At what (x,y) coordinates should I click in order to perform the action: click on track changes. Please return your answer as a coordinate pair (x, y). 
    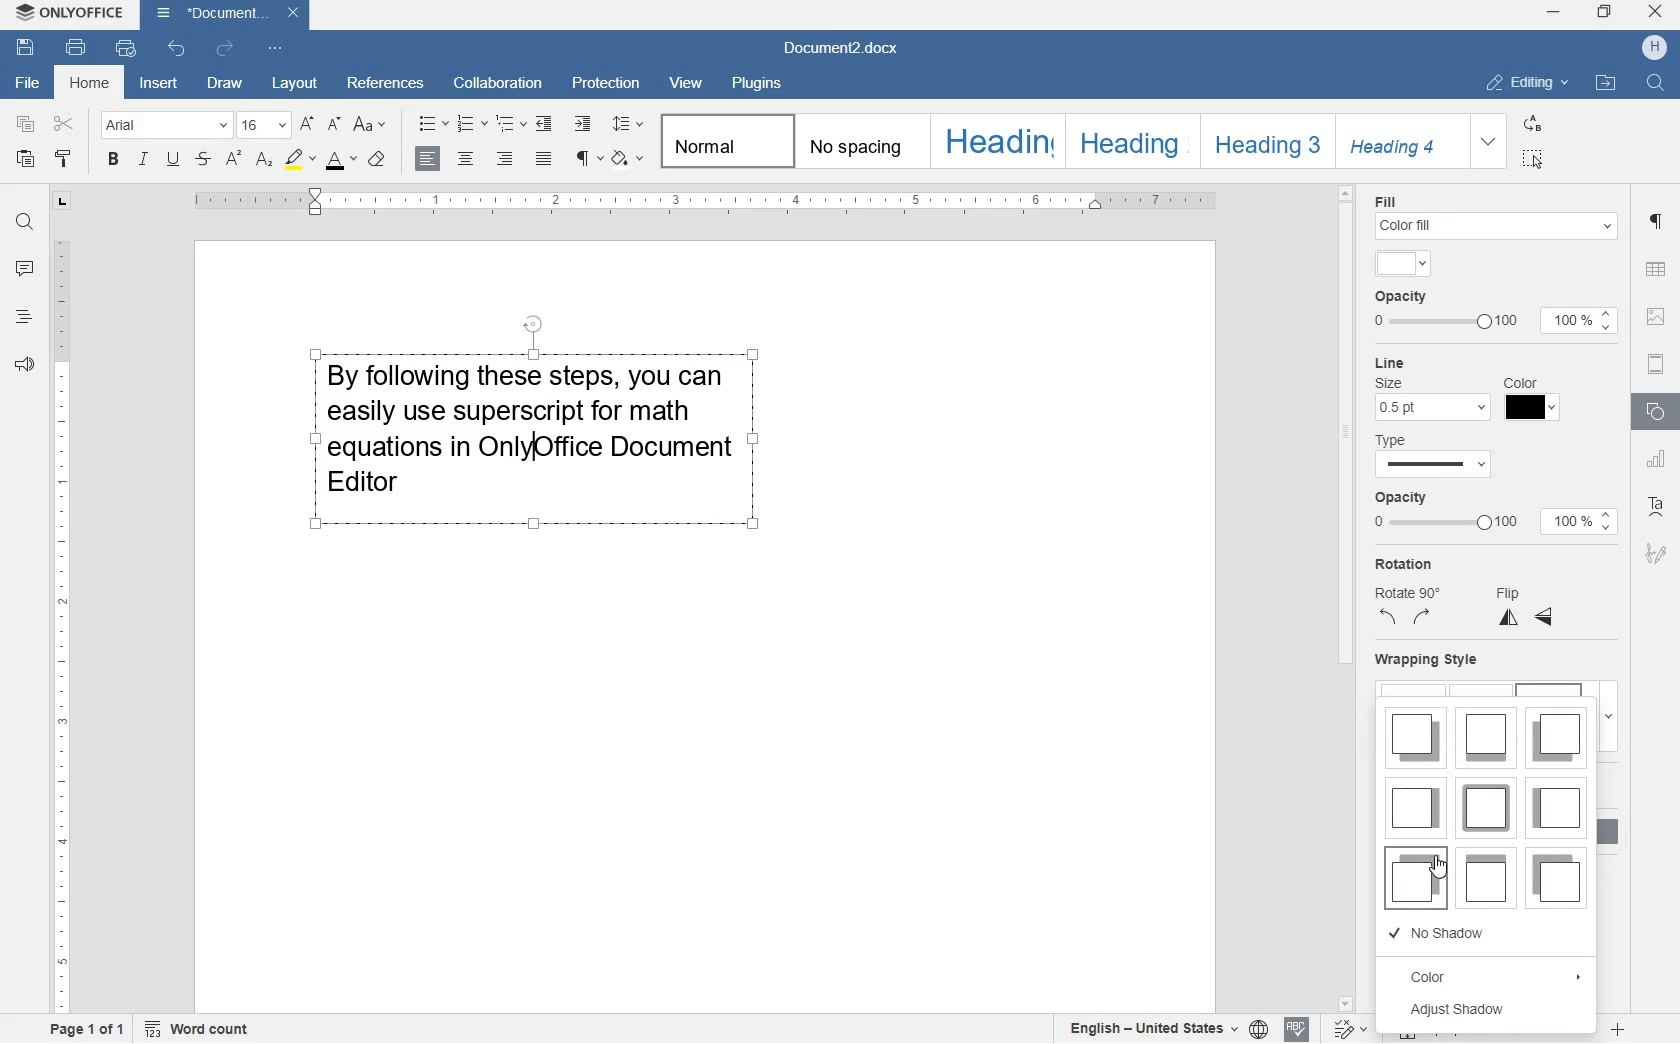
    Looking at the image, I should click on (1352, 1028).